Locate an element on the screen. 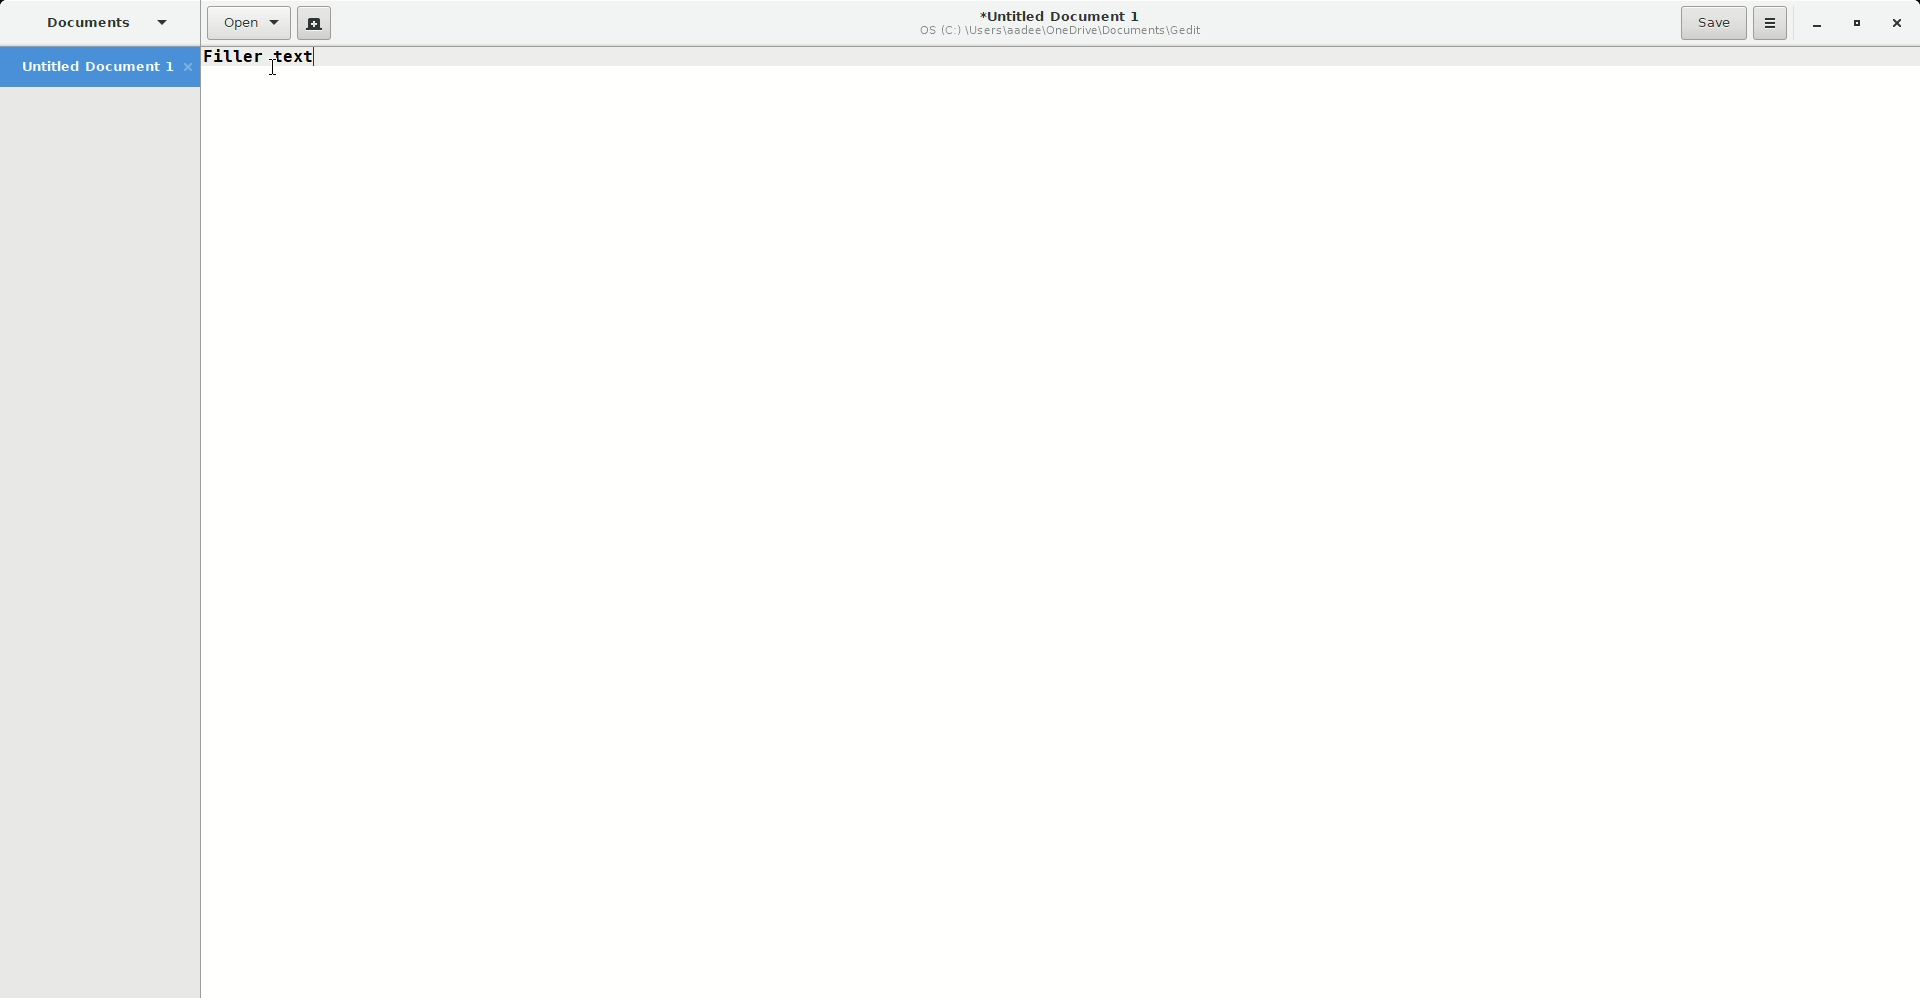 This screenshot has height=998, width=1920. Restore is located at coordinates (1856, 24).